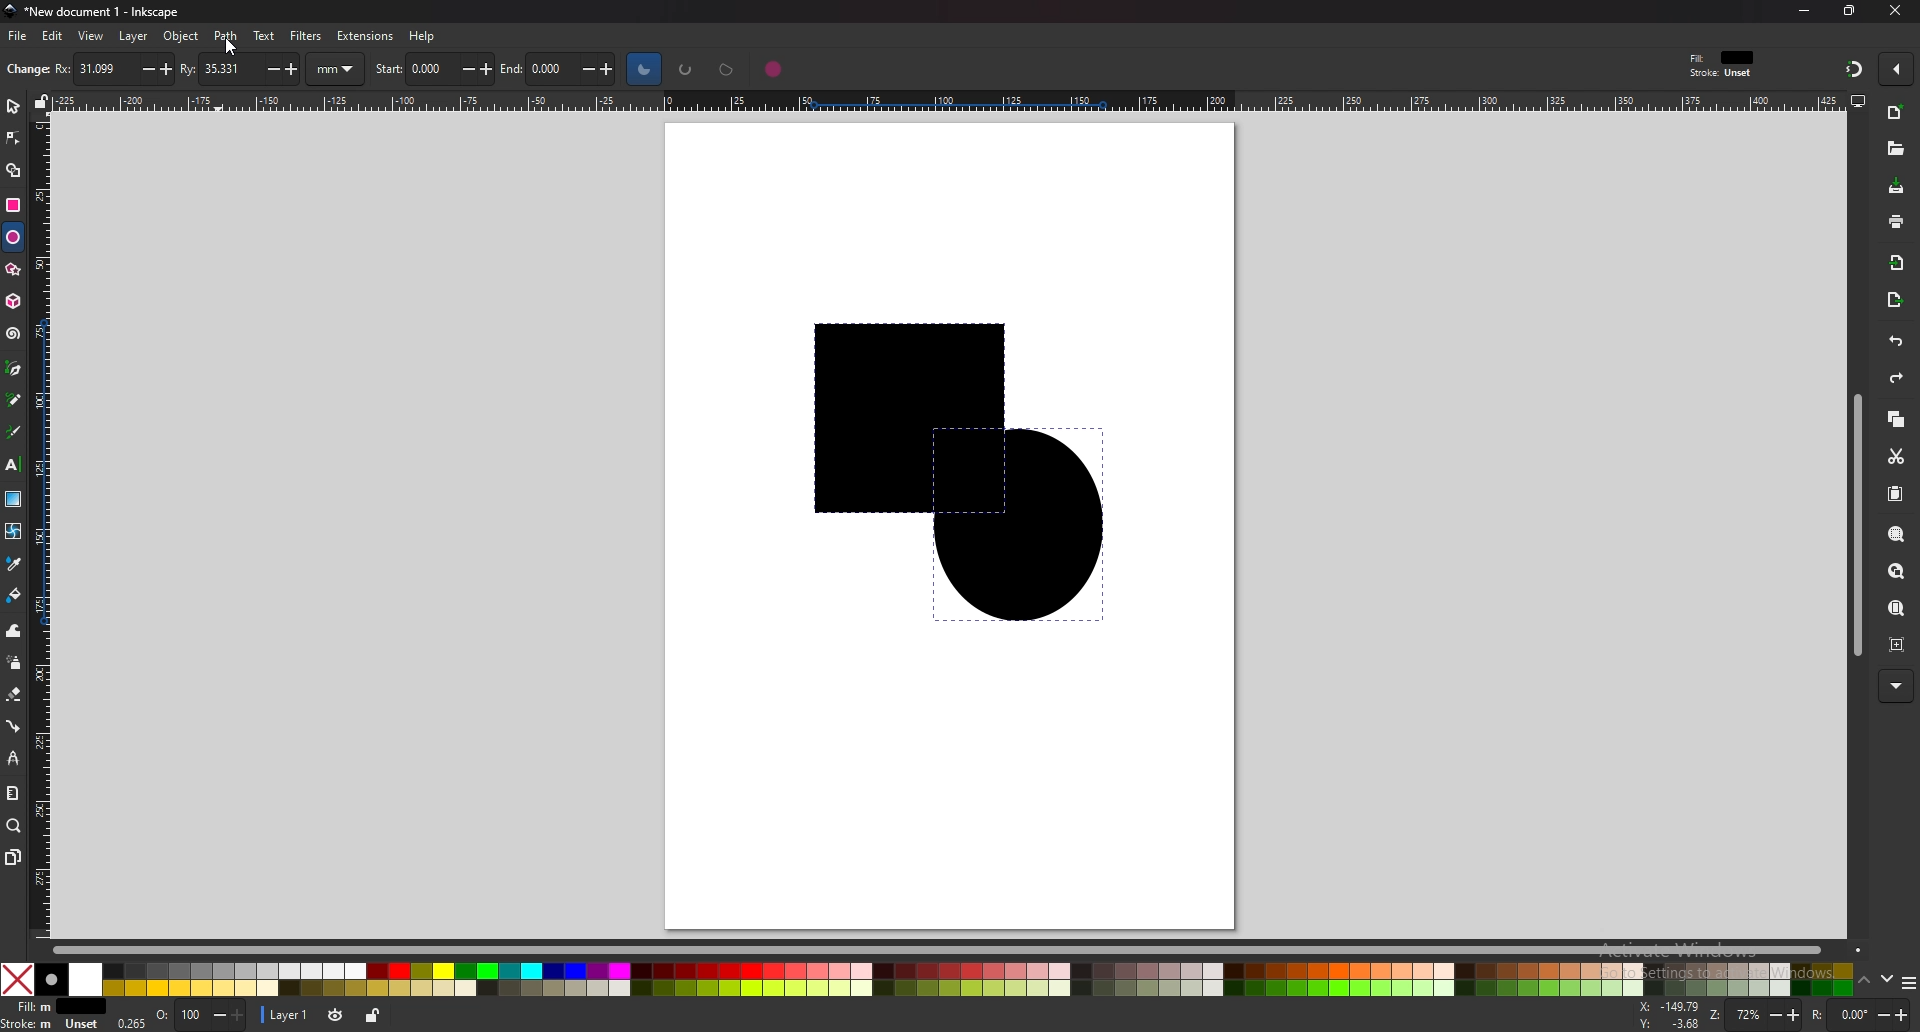 This screenshot has width=1920, height=1032. What do you see at coordinates (129, 1024) in the screenshot?
I see `0.265` at bounding box center [129, 1024].